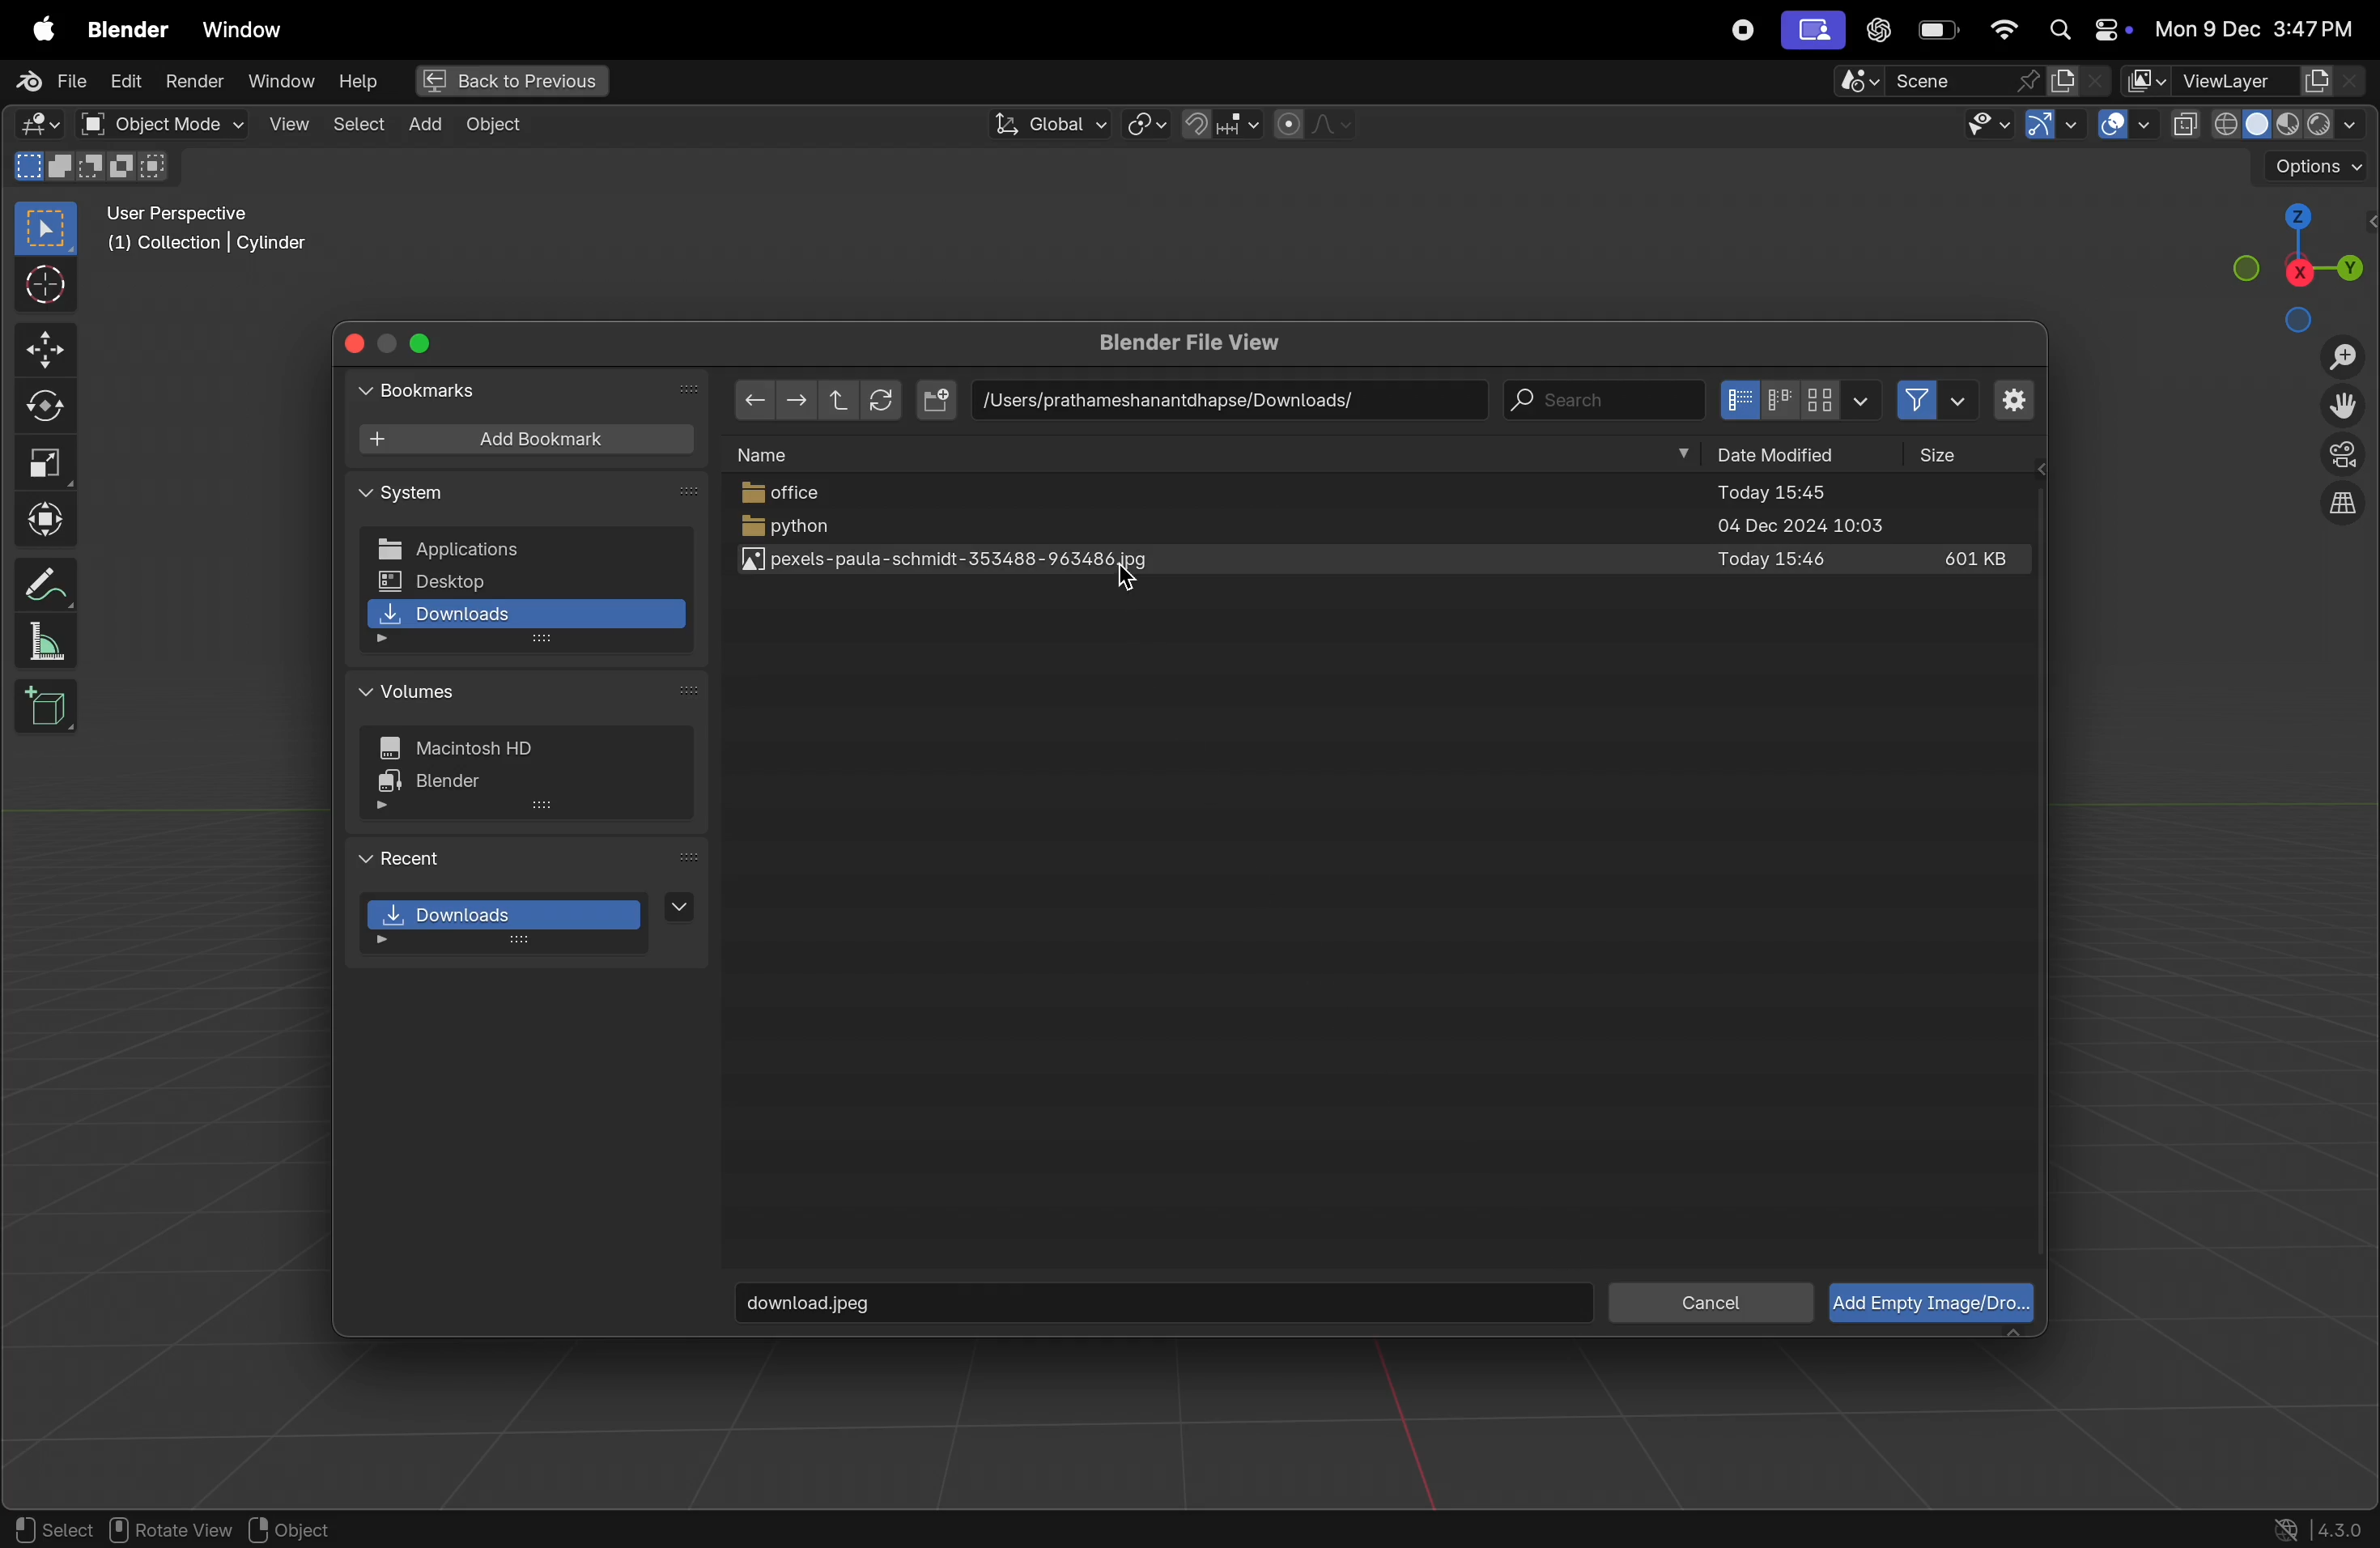 The image size is (2380, 1548). I want to click on add book mark, so click(526, 440).